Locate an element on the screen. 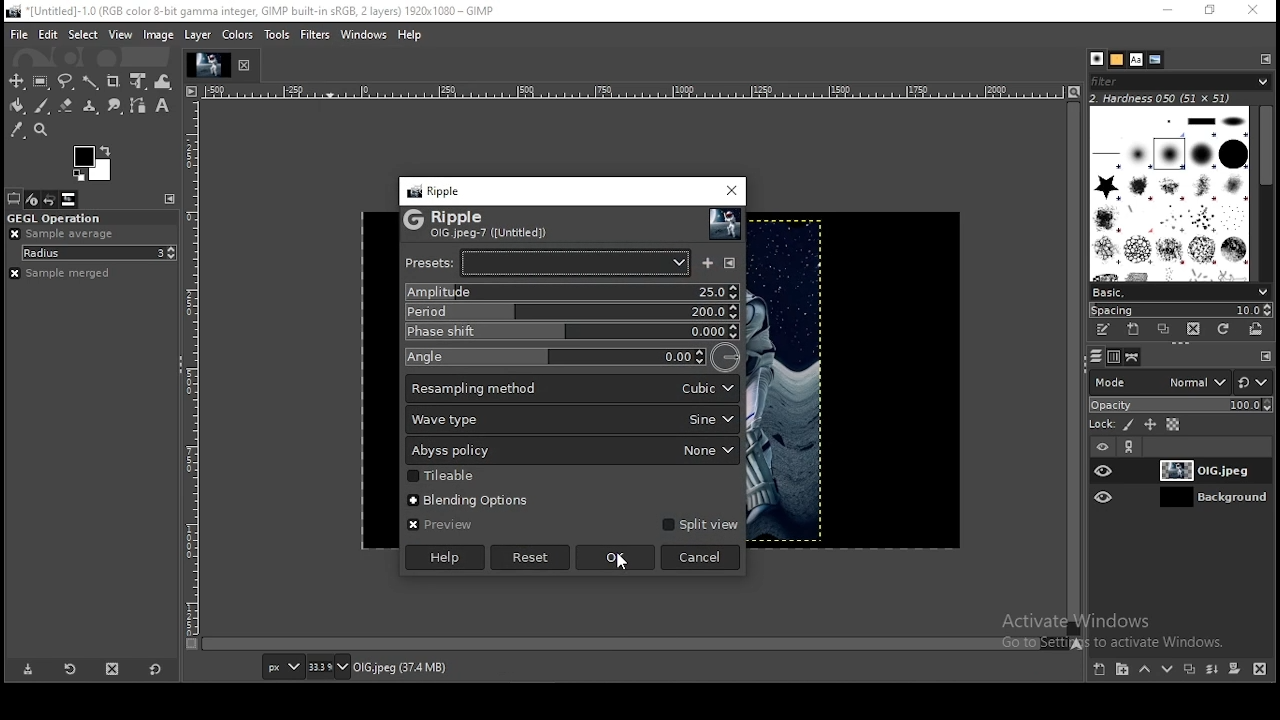 This screenshot has height=720, width=1280. measuring line is located at coordinates (633, 92).